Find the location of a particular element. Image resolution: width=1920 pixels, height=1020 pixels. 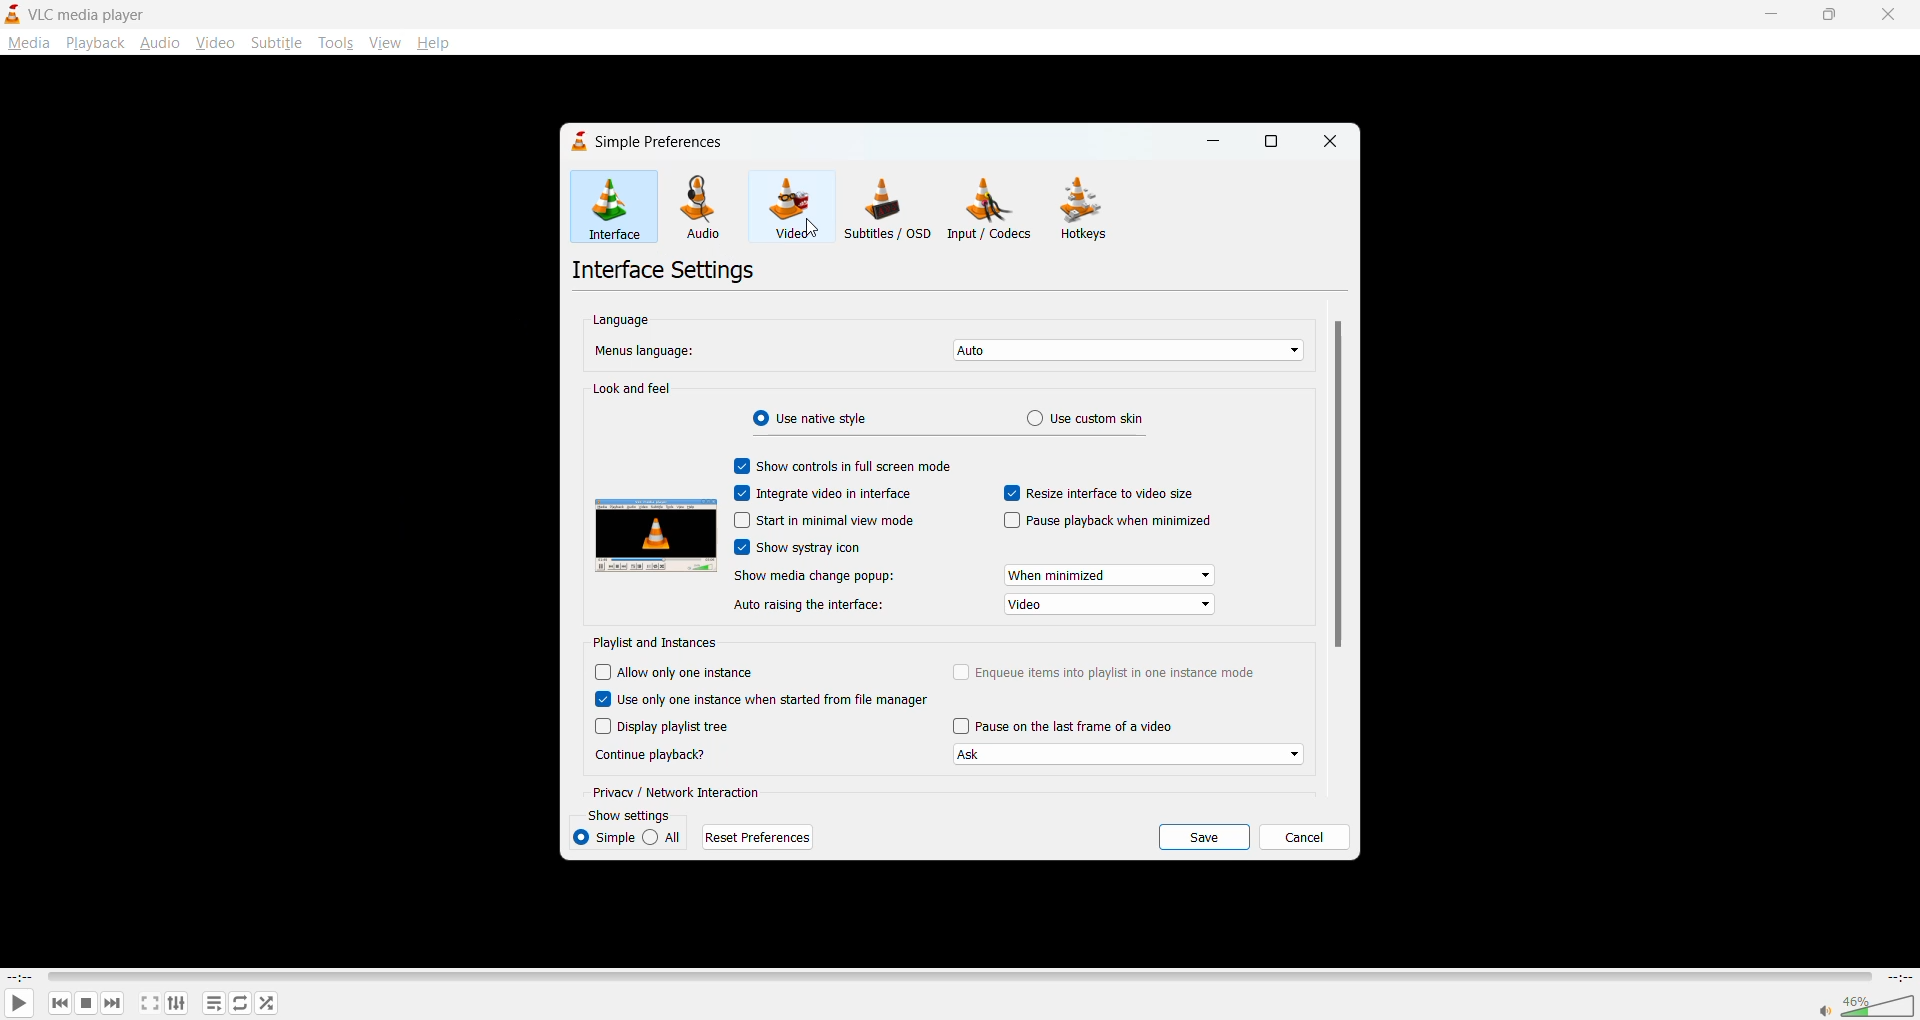

maximize is located at coordinates (1829, 16).